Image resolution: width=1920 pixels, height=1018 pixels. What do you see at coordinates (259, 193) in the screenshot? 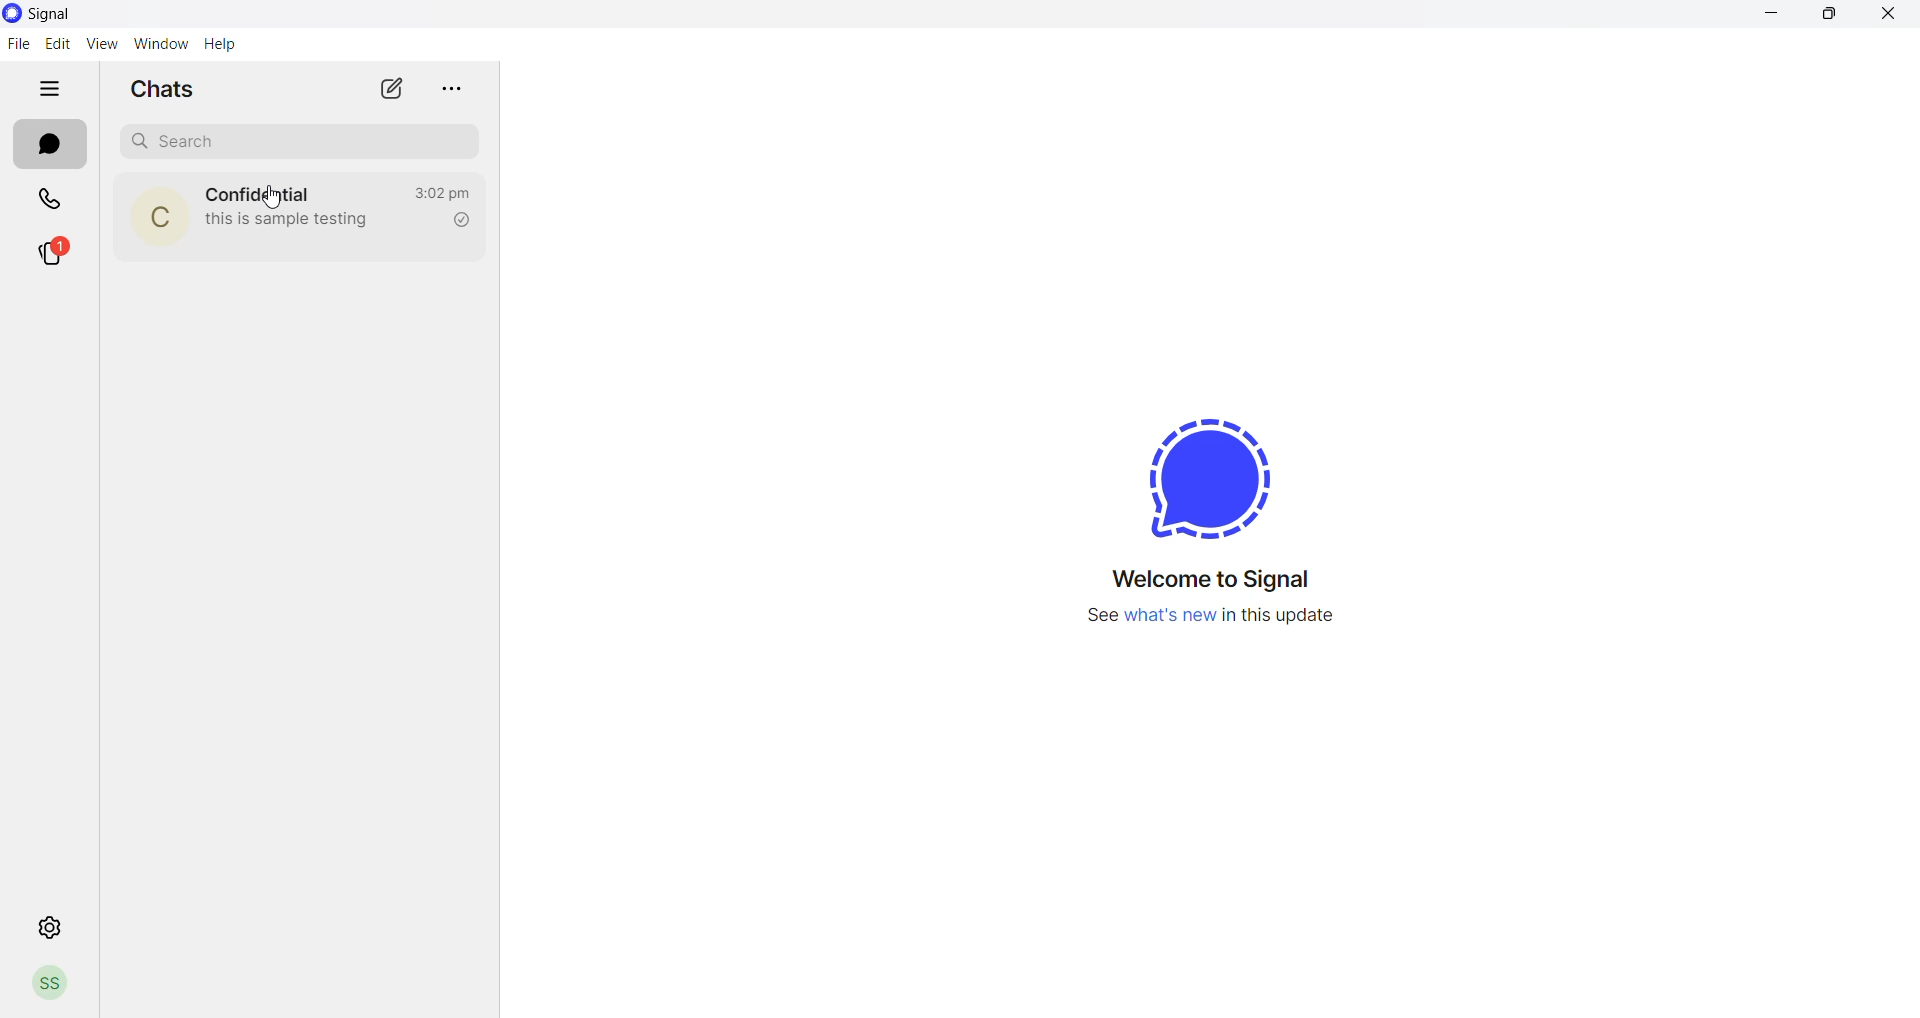
I see `contact name` at bounding box center [259, 193].